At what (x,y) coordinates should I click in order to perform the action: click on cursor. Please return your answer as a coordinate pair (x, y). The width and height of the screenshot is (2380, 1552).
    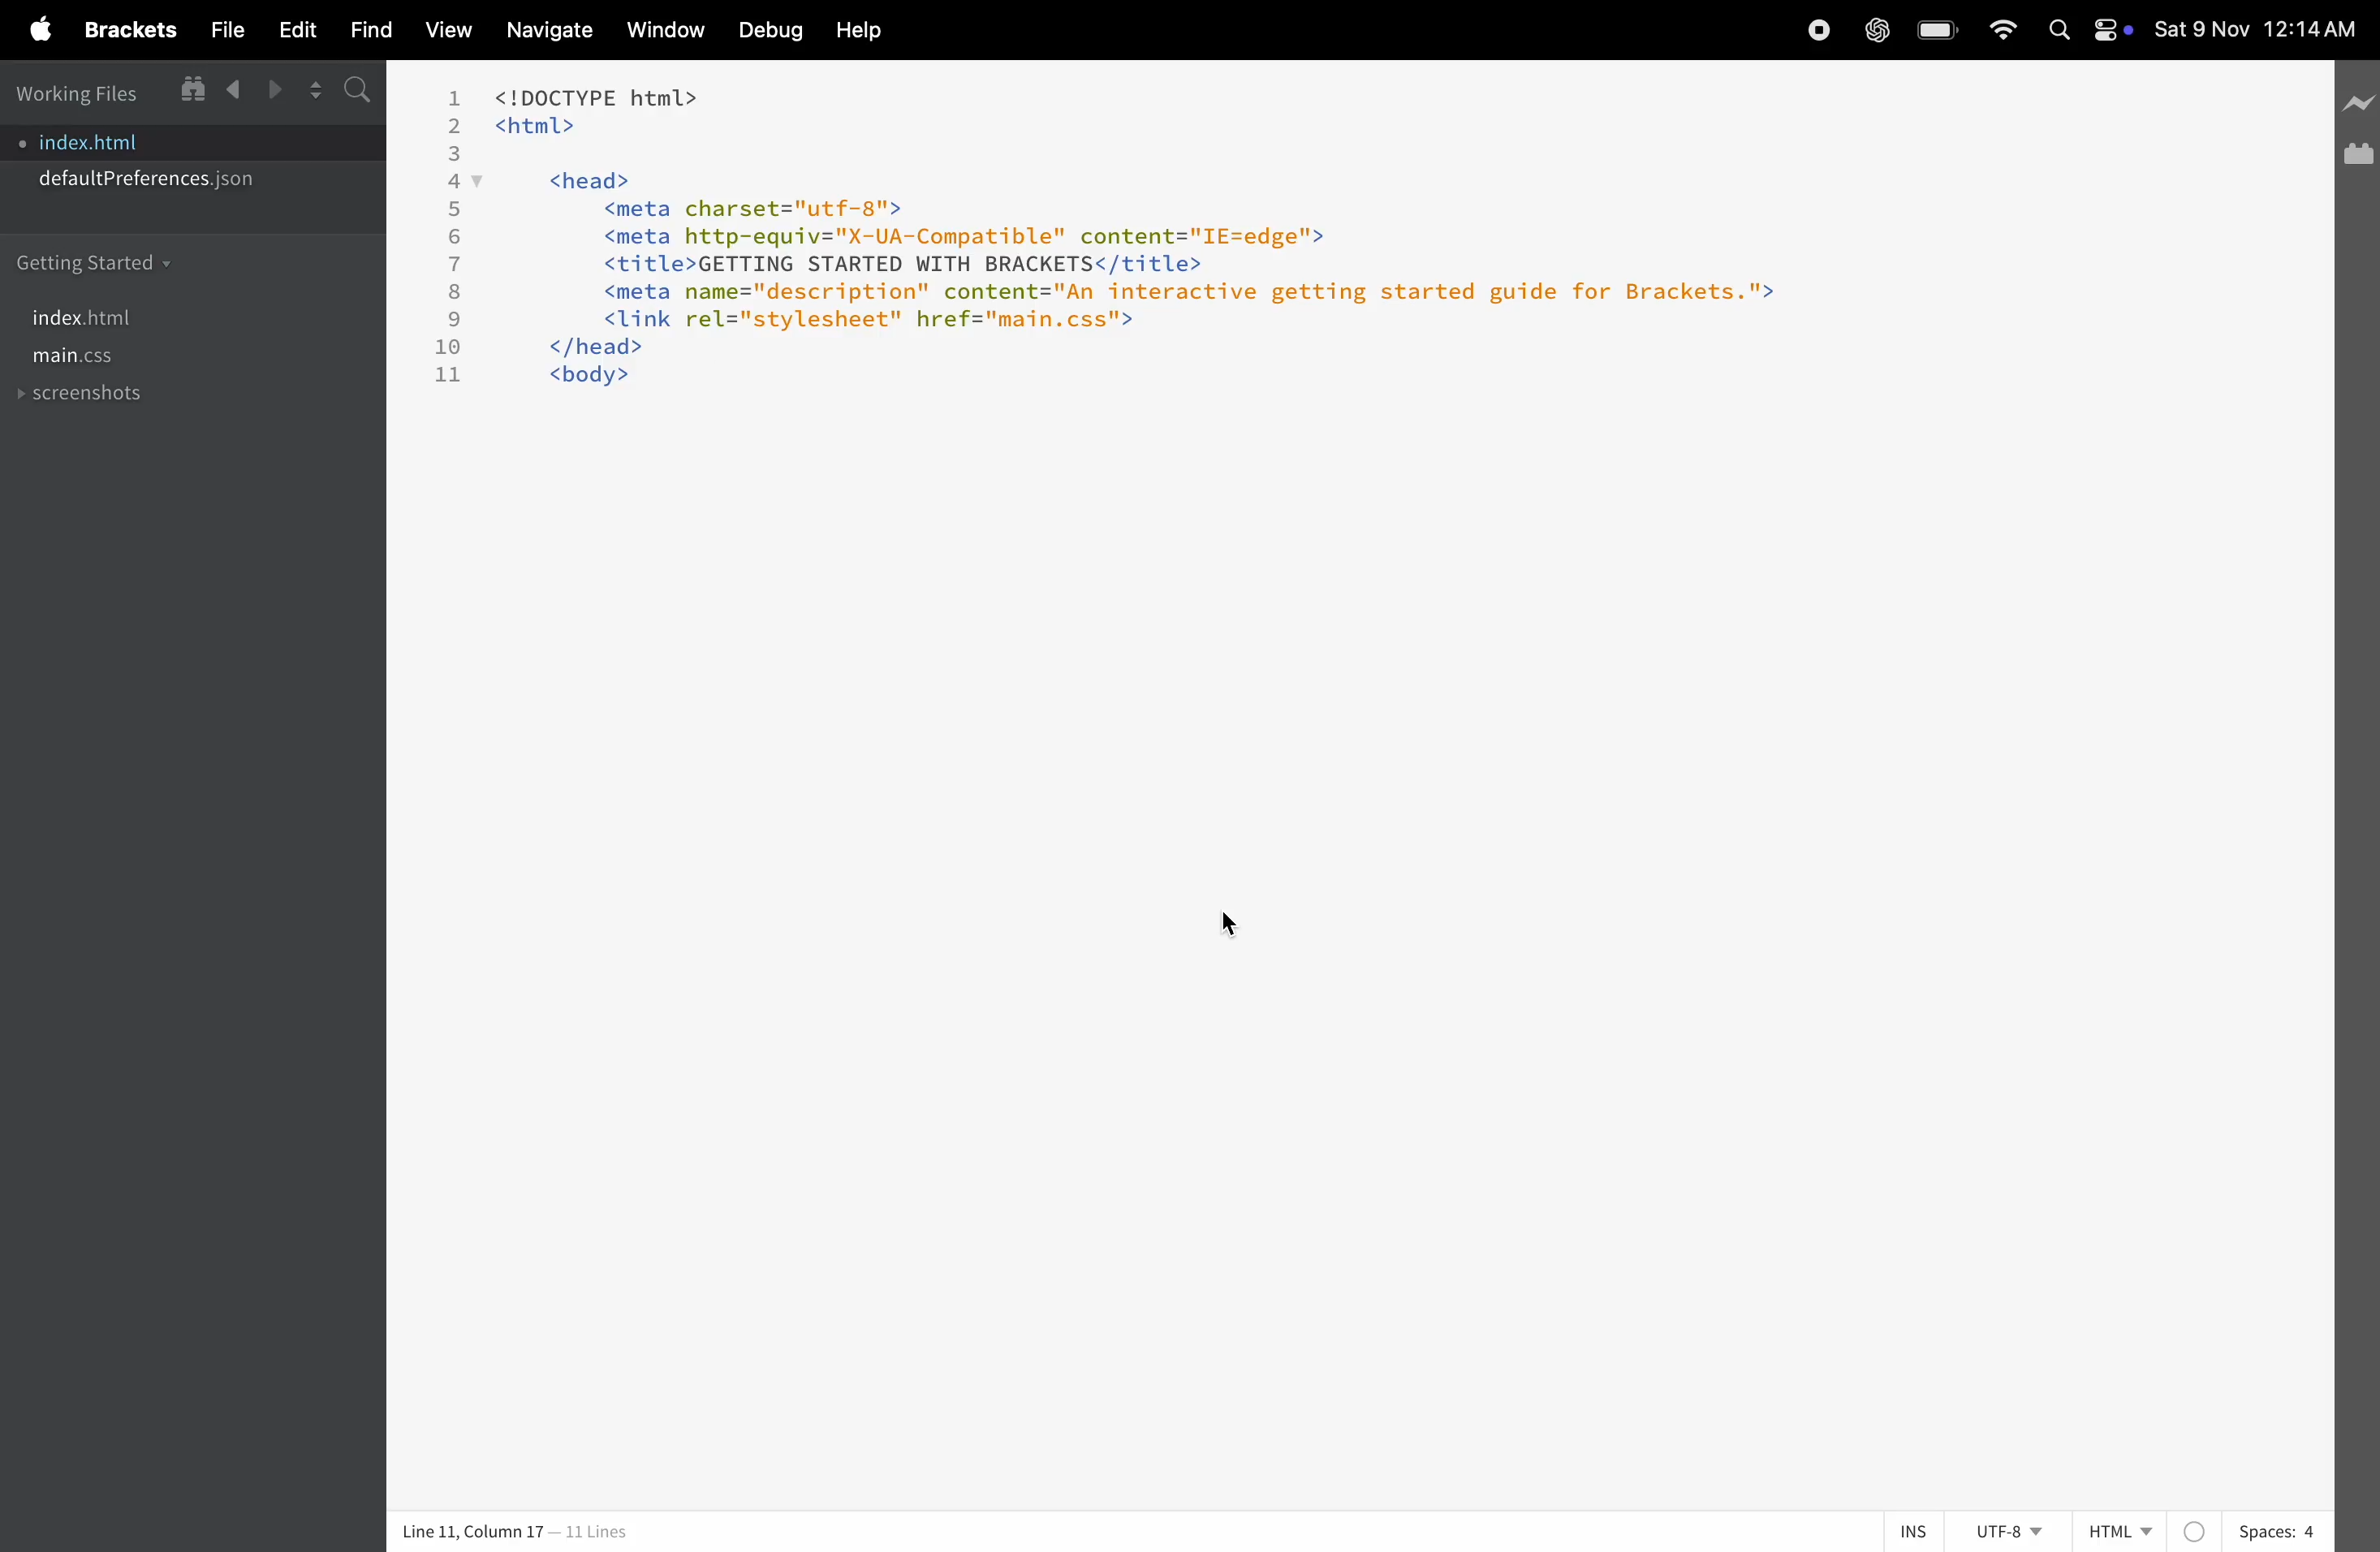
    Looking at the image, I should click on (1232, 927).